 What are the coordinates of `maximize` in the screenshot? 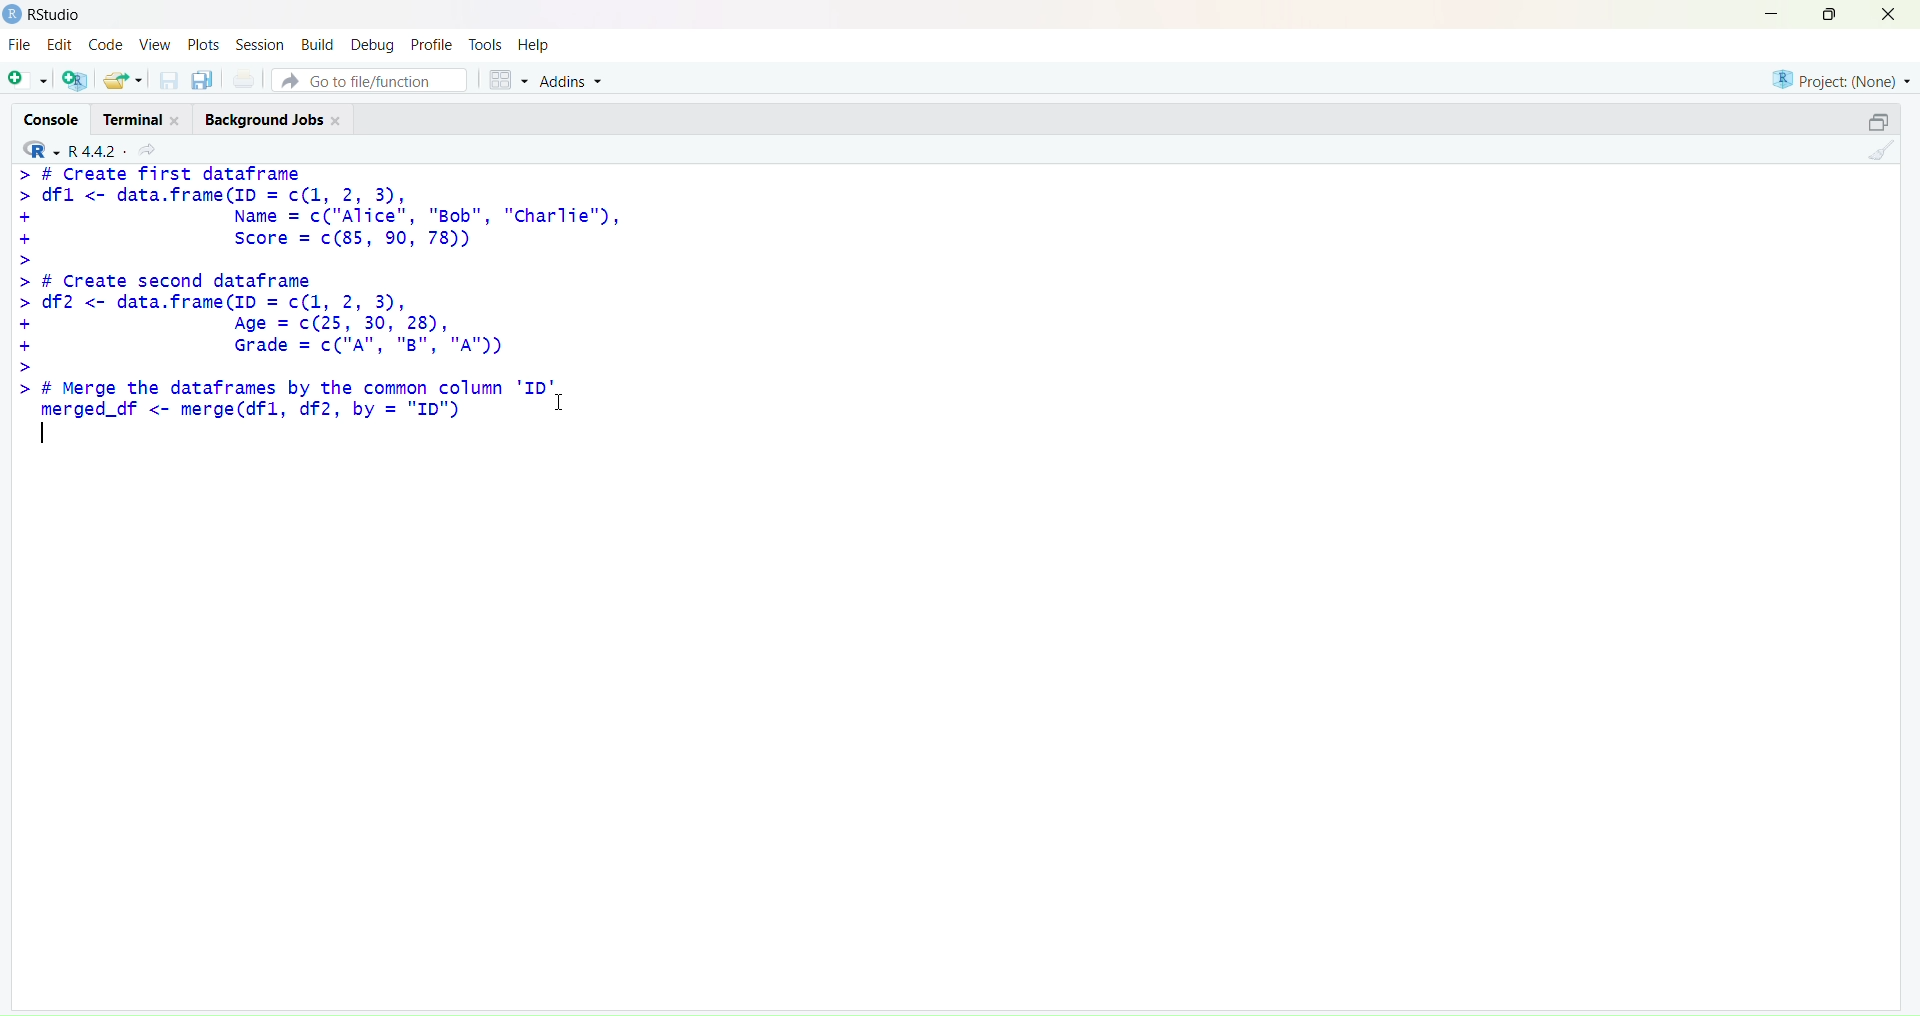 It's located at (1878, 119).